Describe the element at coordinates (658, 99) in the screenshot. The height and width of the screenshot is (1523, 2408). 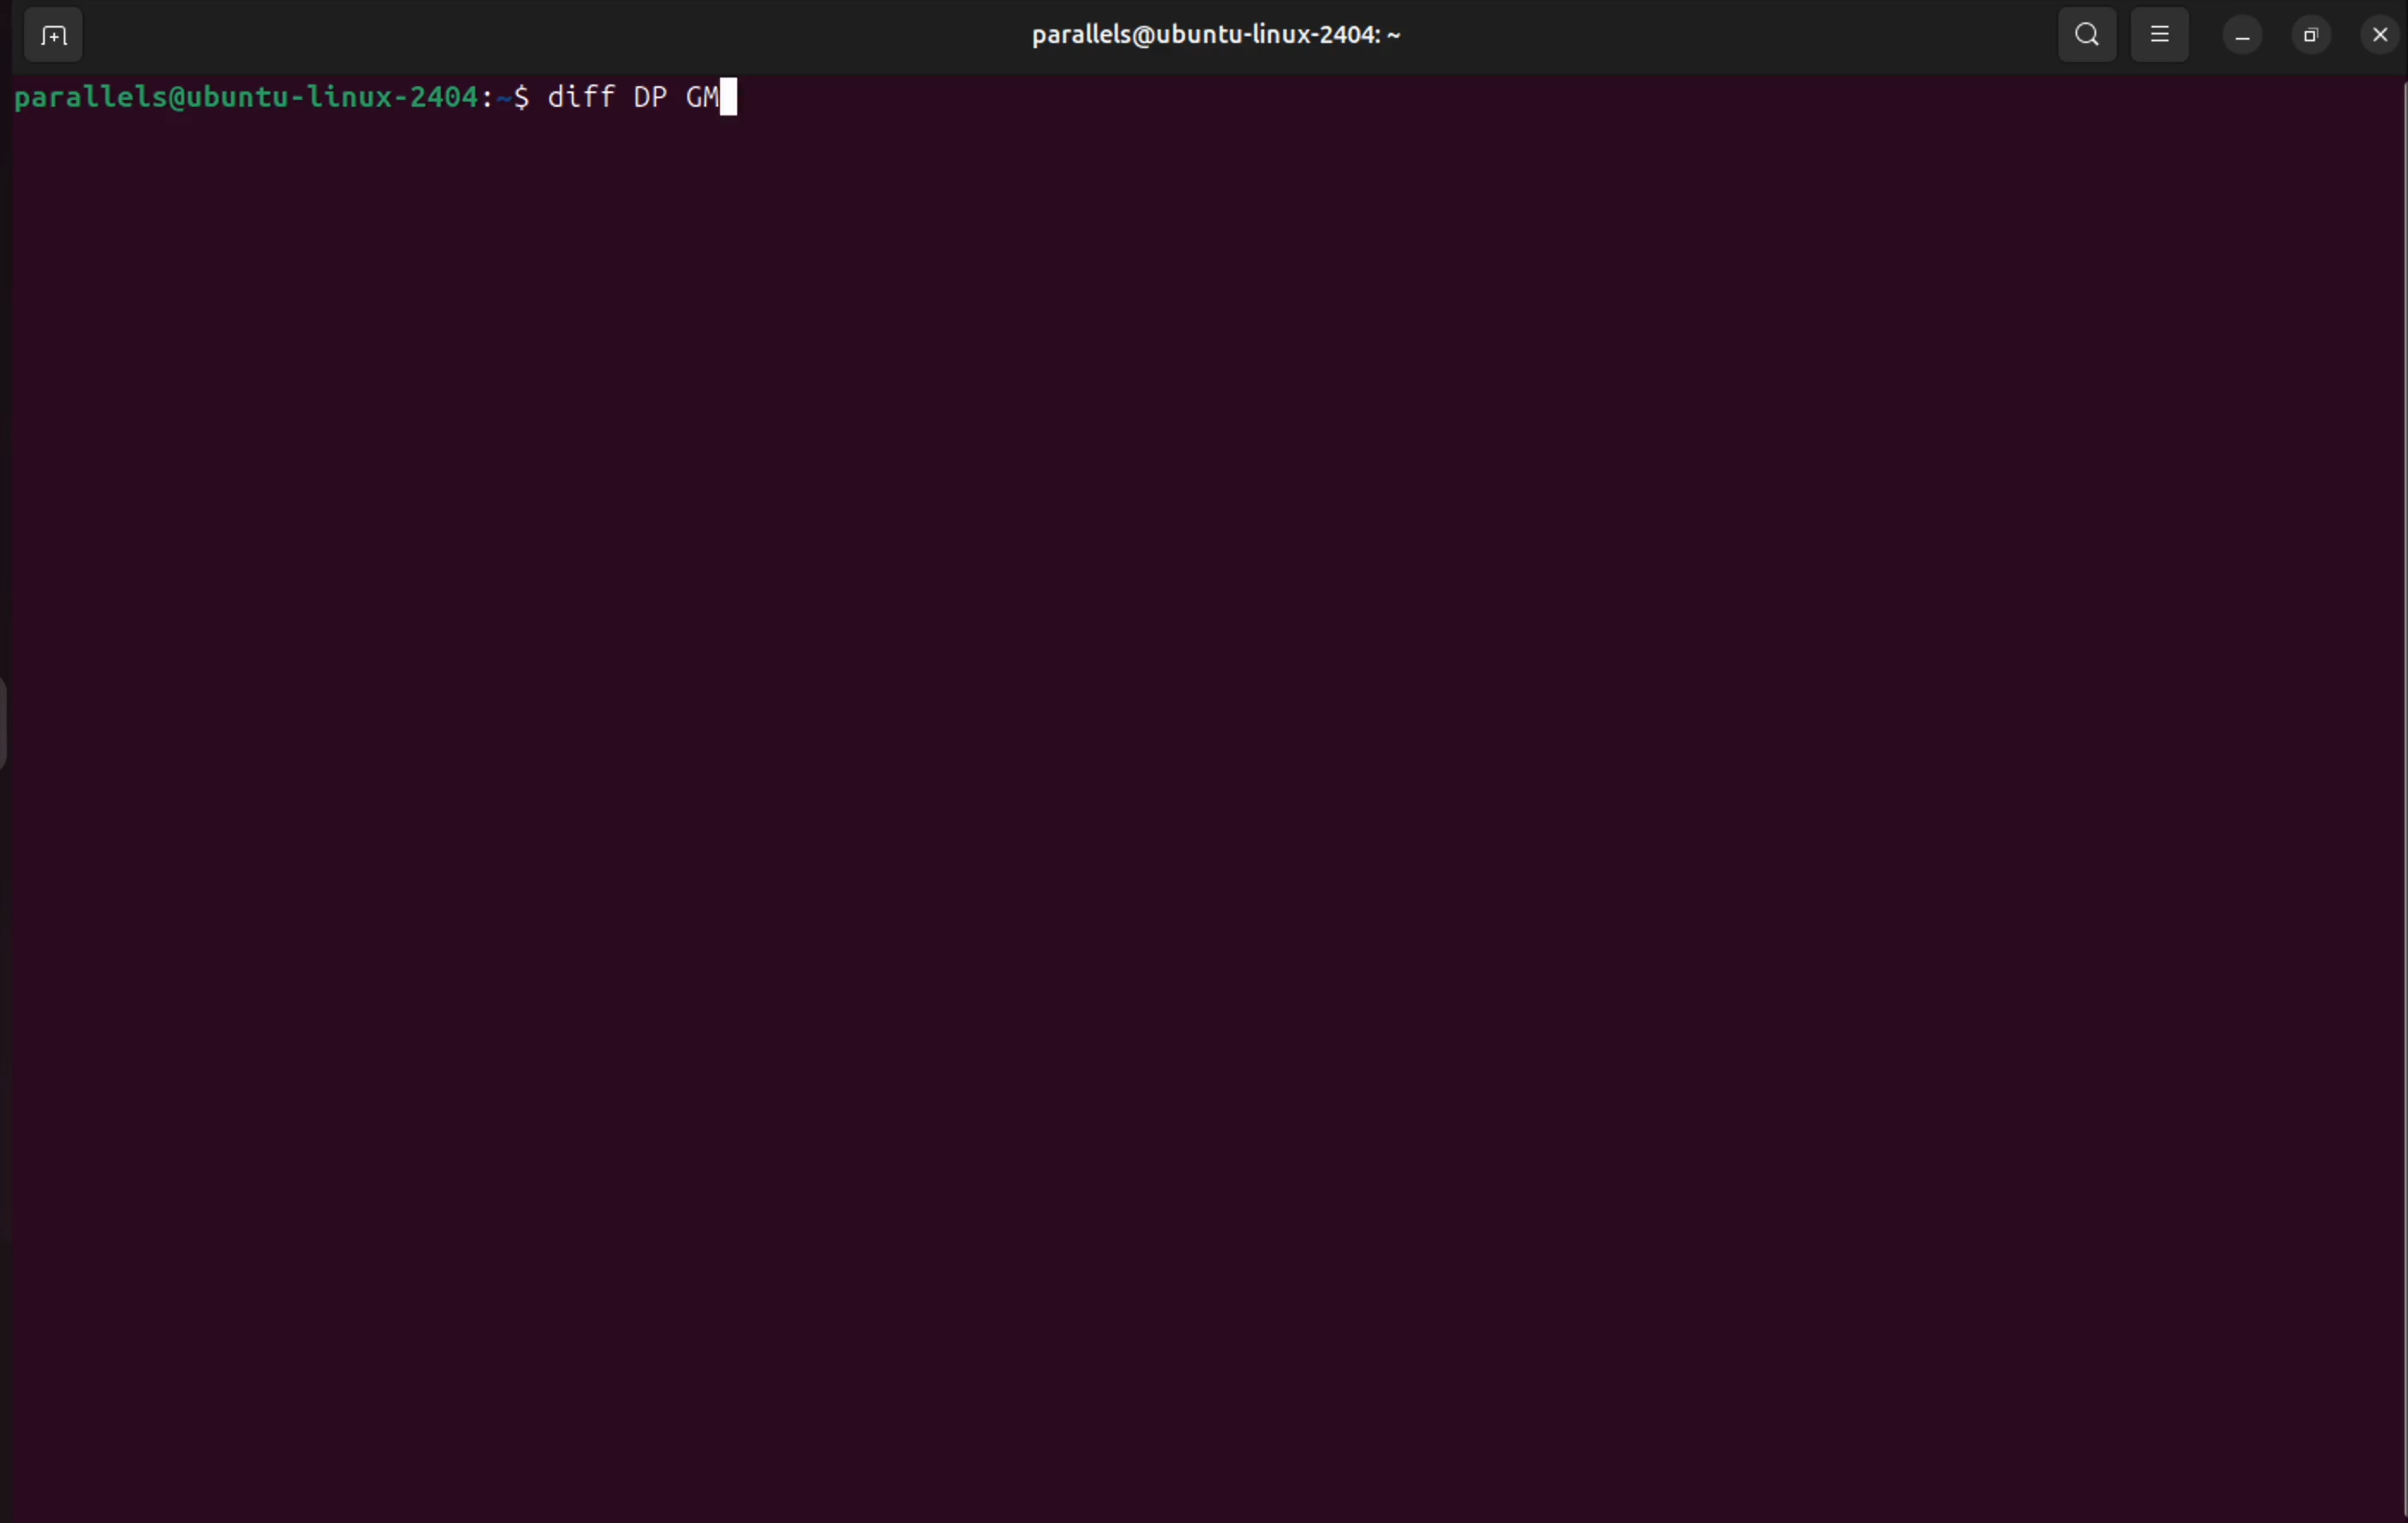
I see `diff file1 file 2` at that location.